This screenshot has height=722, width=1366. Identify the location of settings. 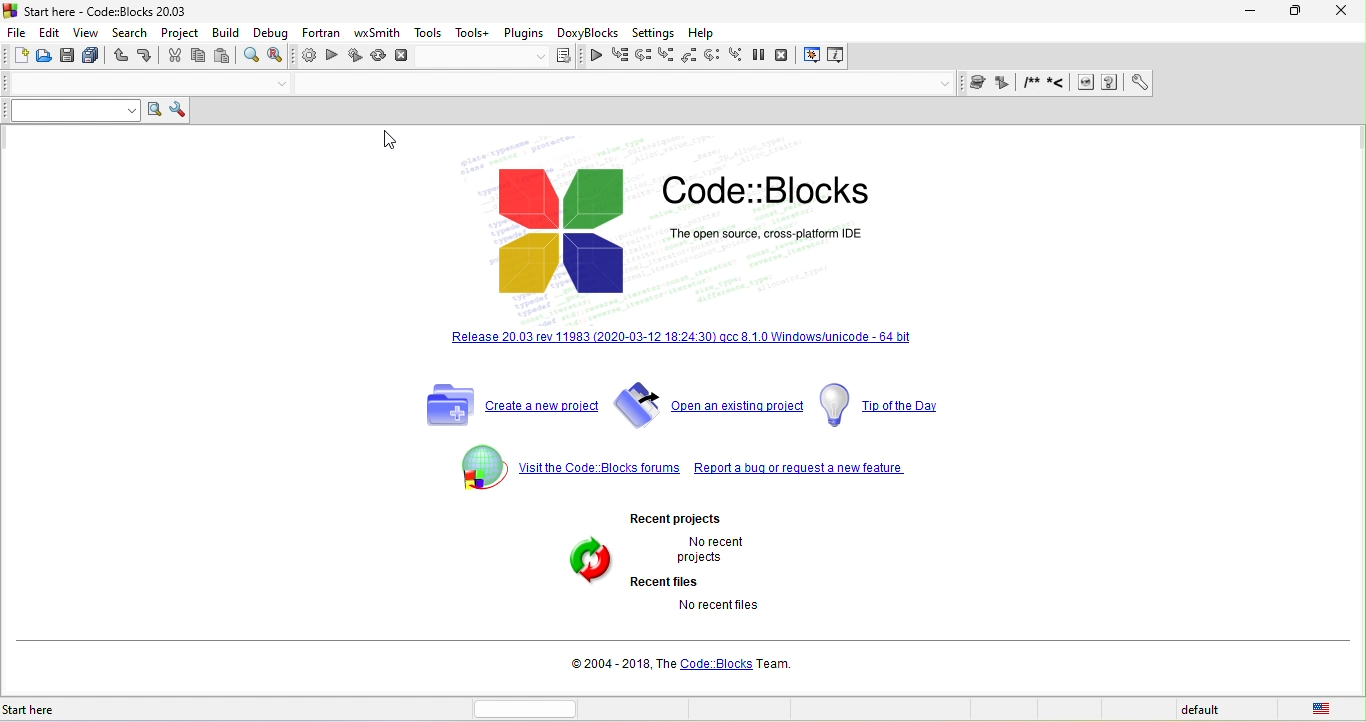
(657, 31).